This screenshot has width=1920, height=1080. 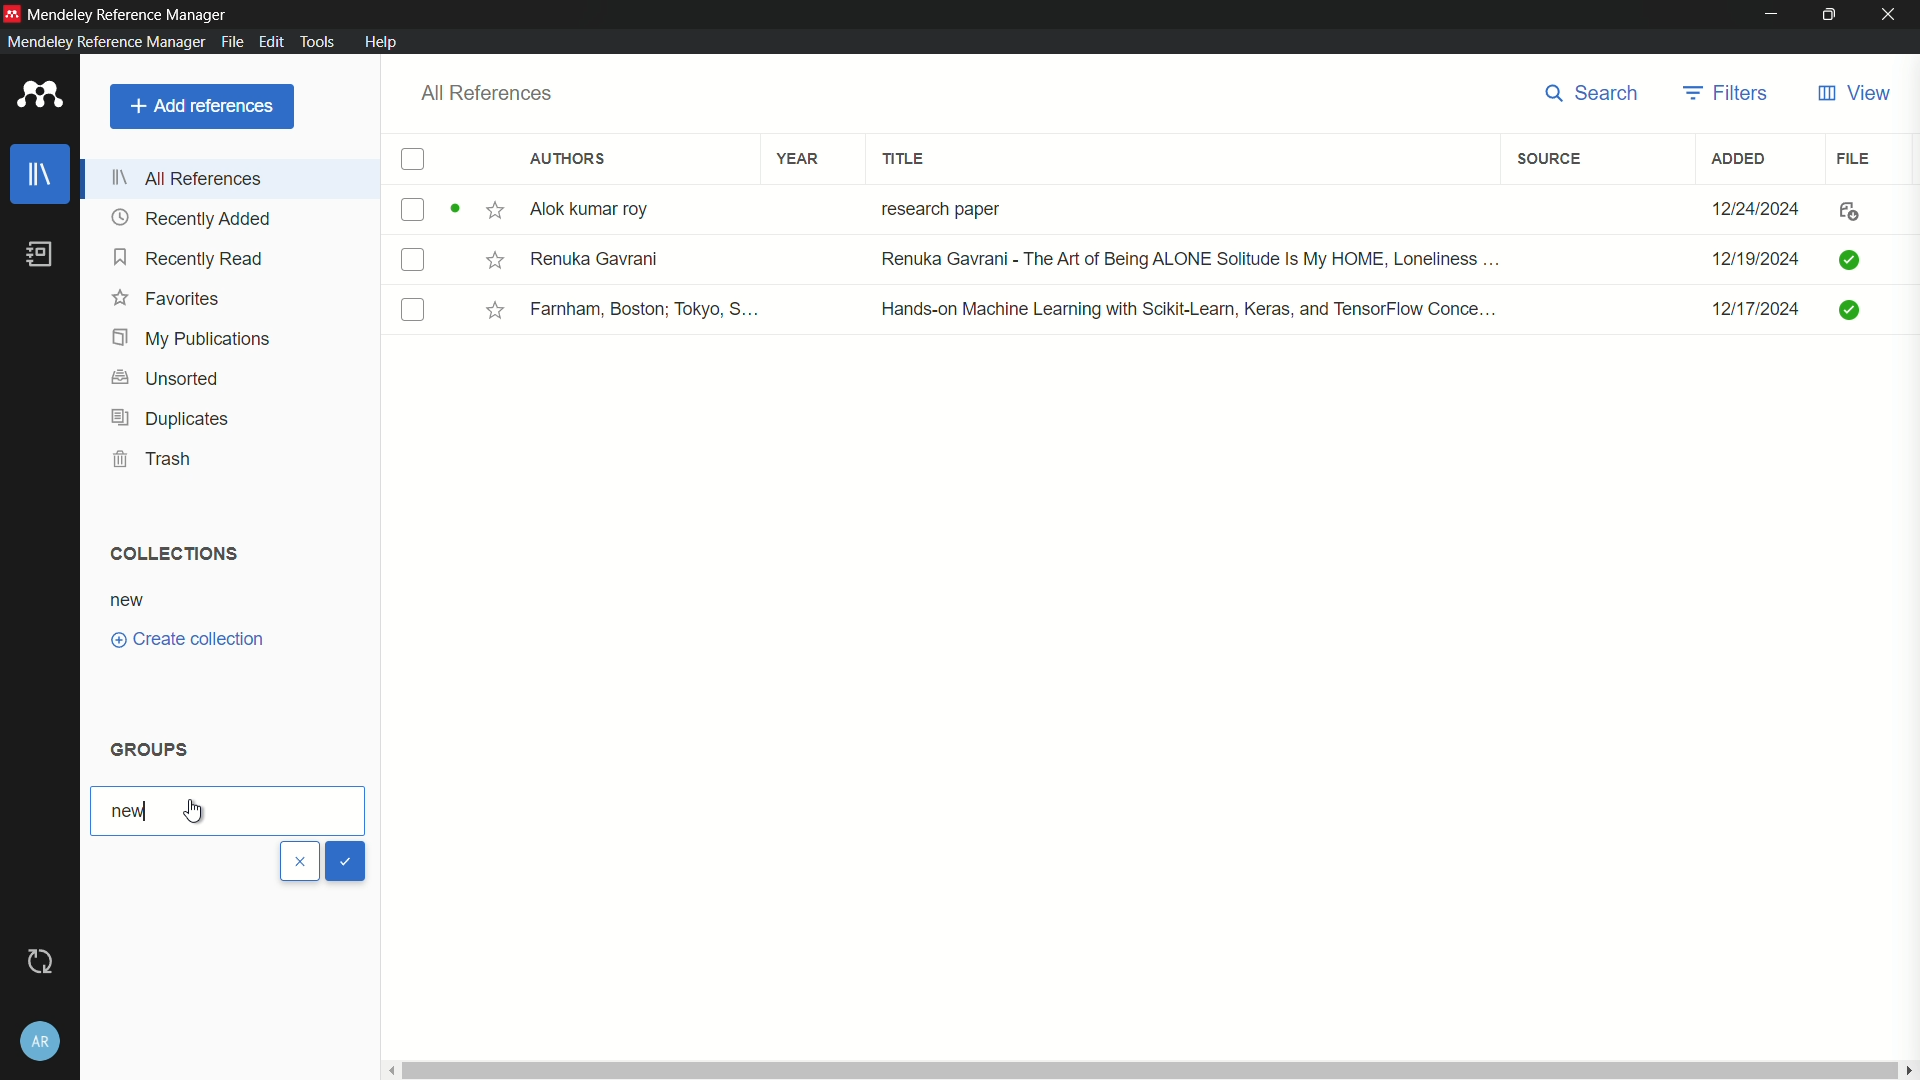 I want to click on reserach paper, so click(x=936, y=205).